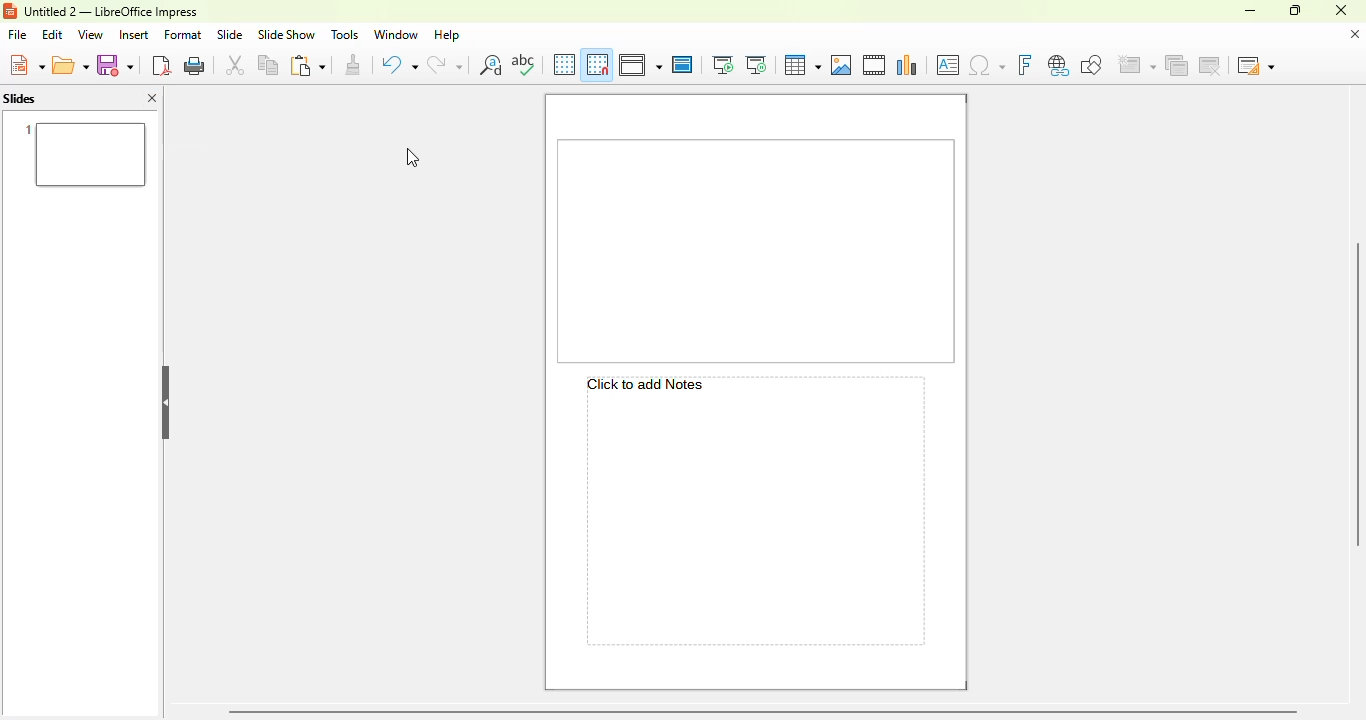  I want to click on redo, so click(445, 64).